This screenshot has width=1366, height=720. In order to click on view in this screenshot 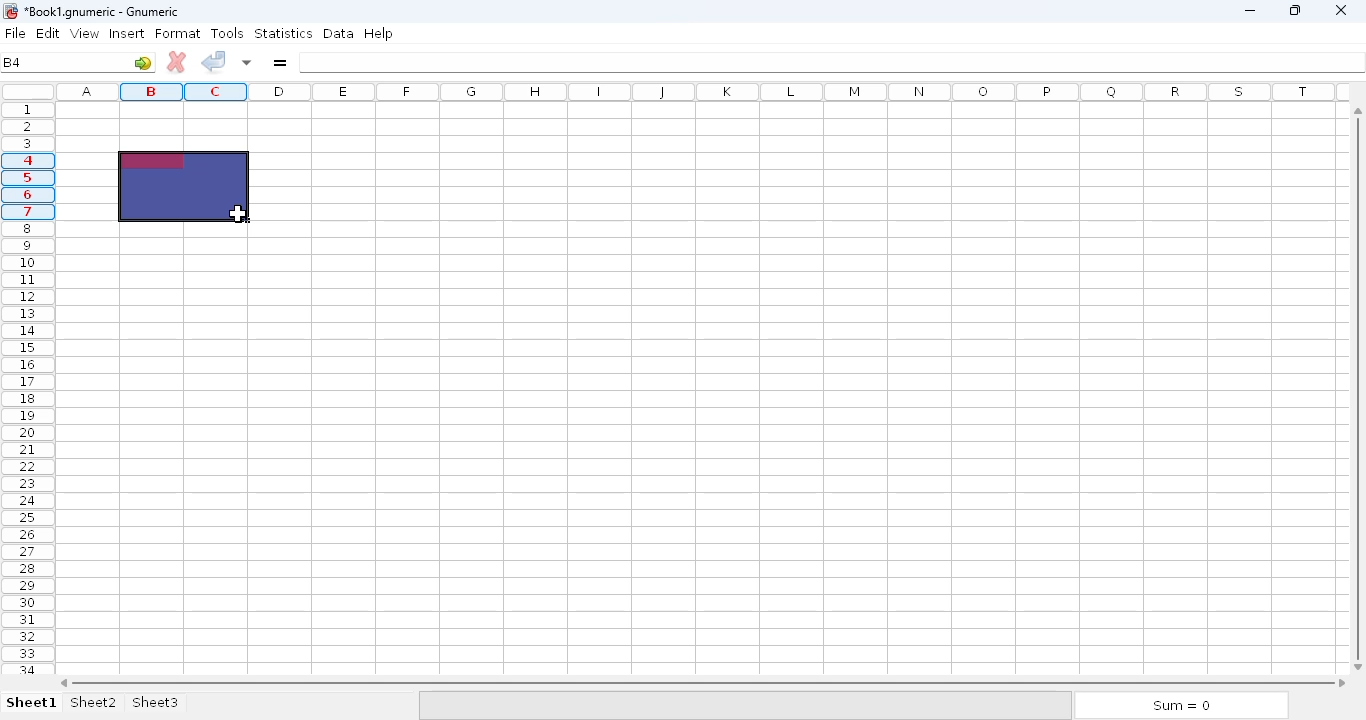, I will do `click(84, 34)`.